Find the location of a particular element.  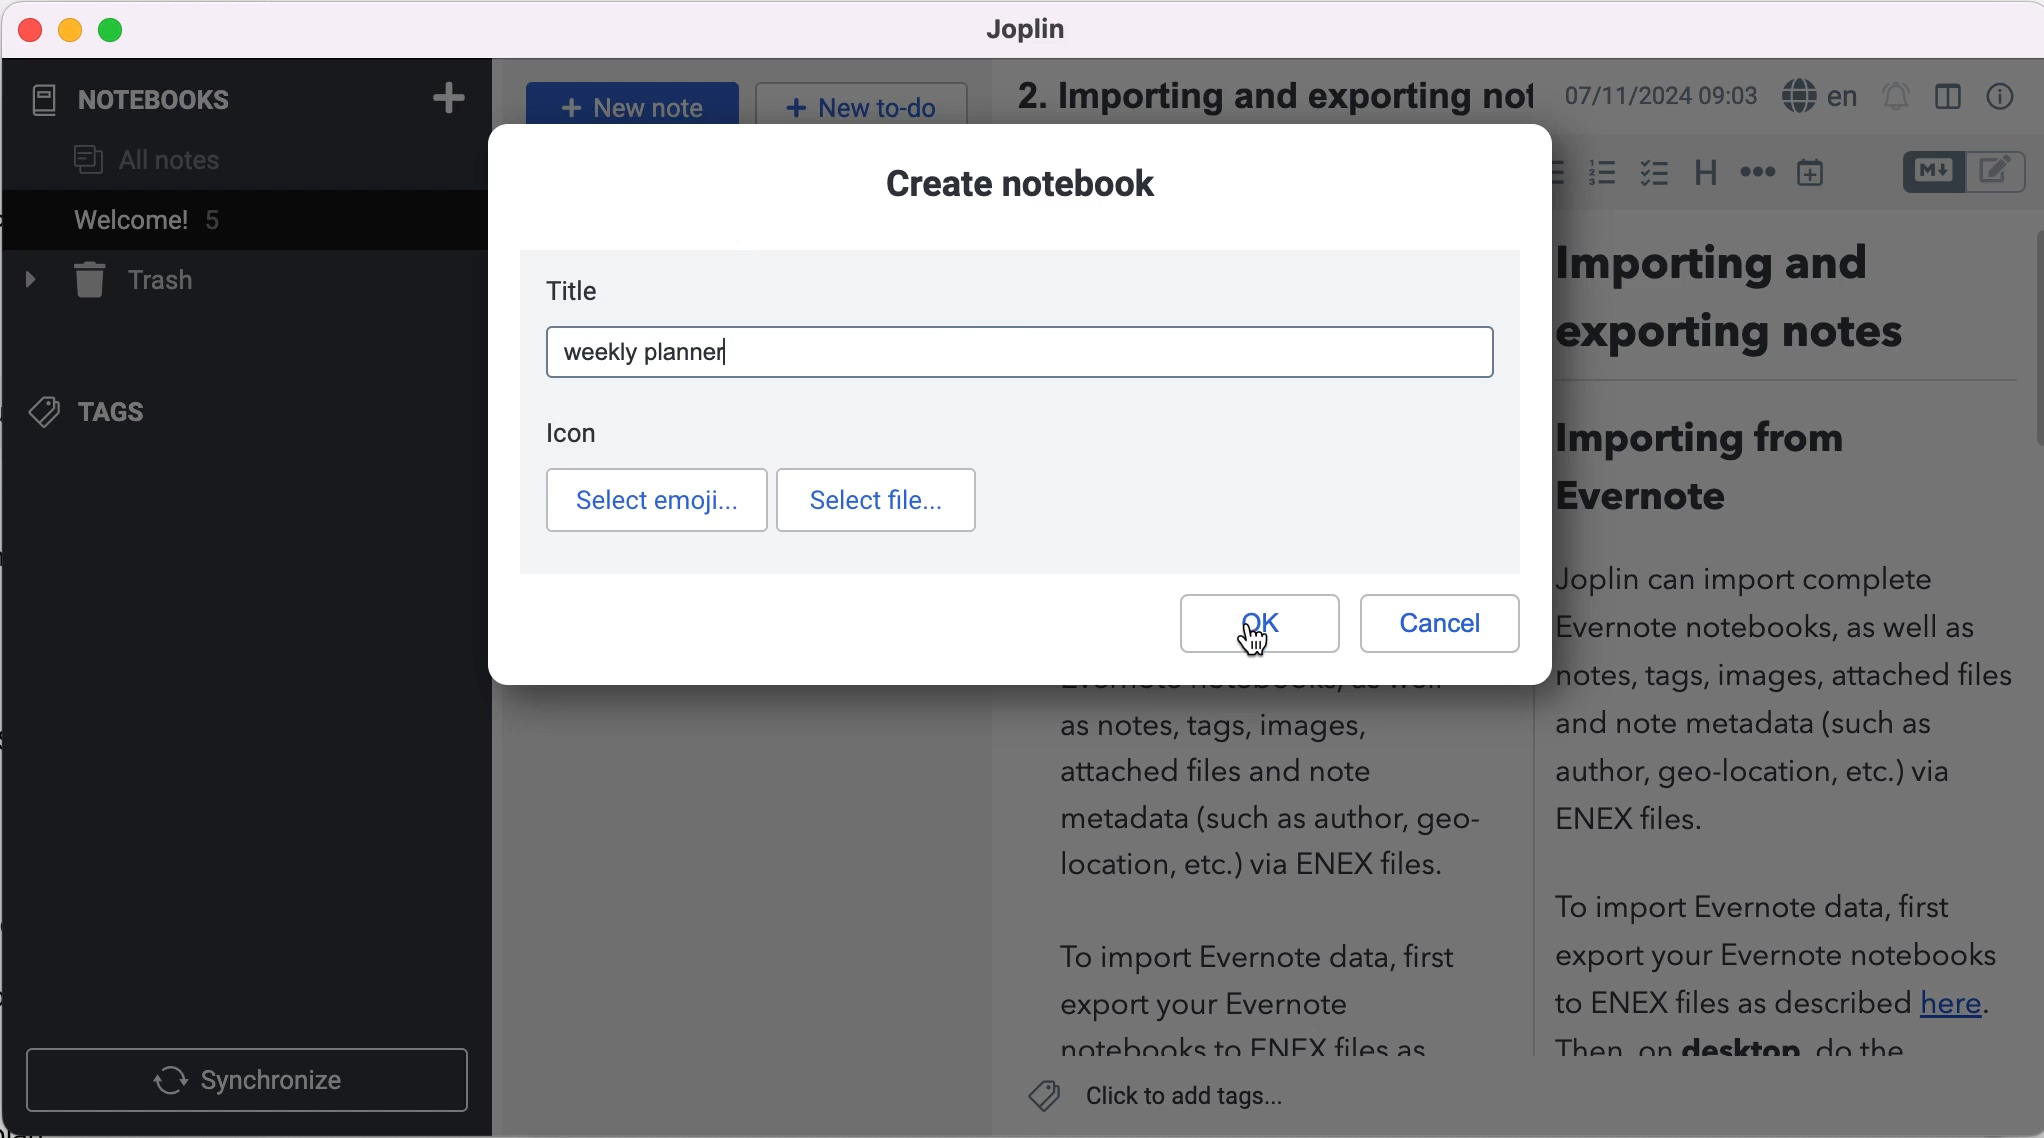

create notebook is located at coordinates (1044, 187).